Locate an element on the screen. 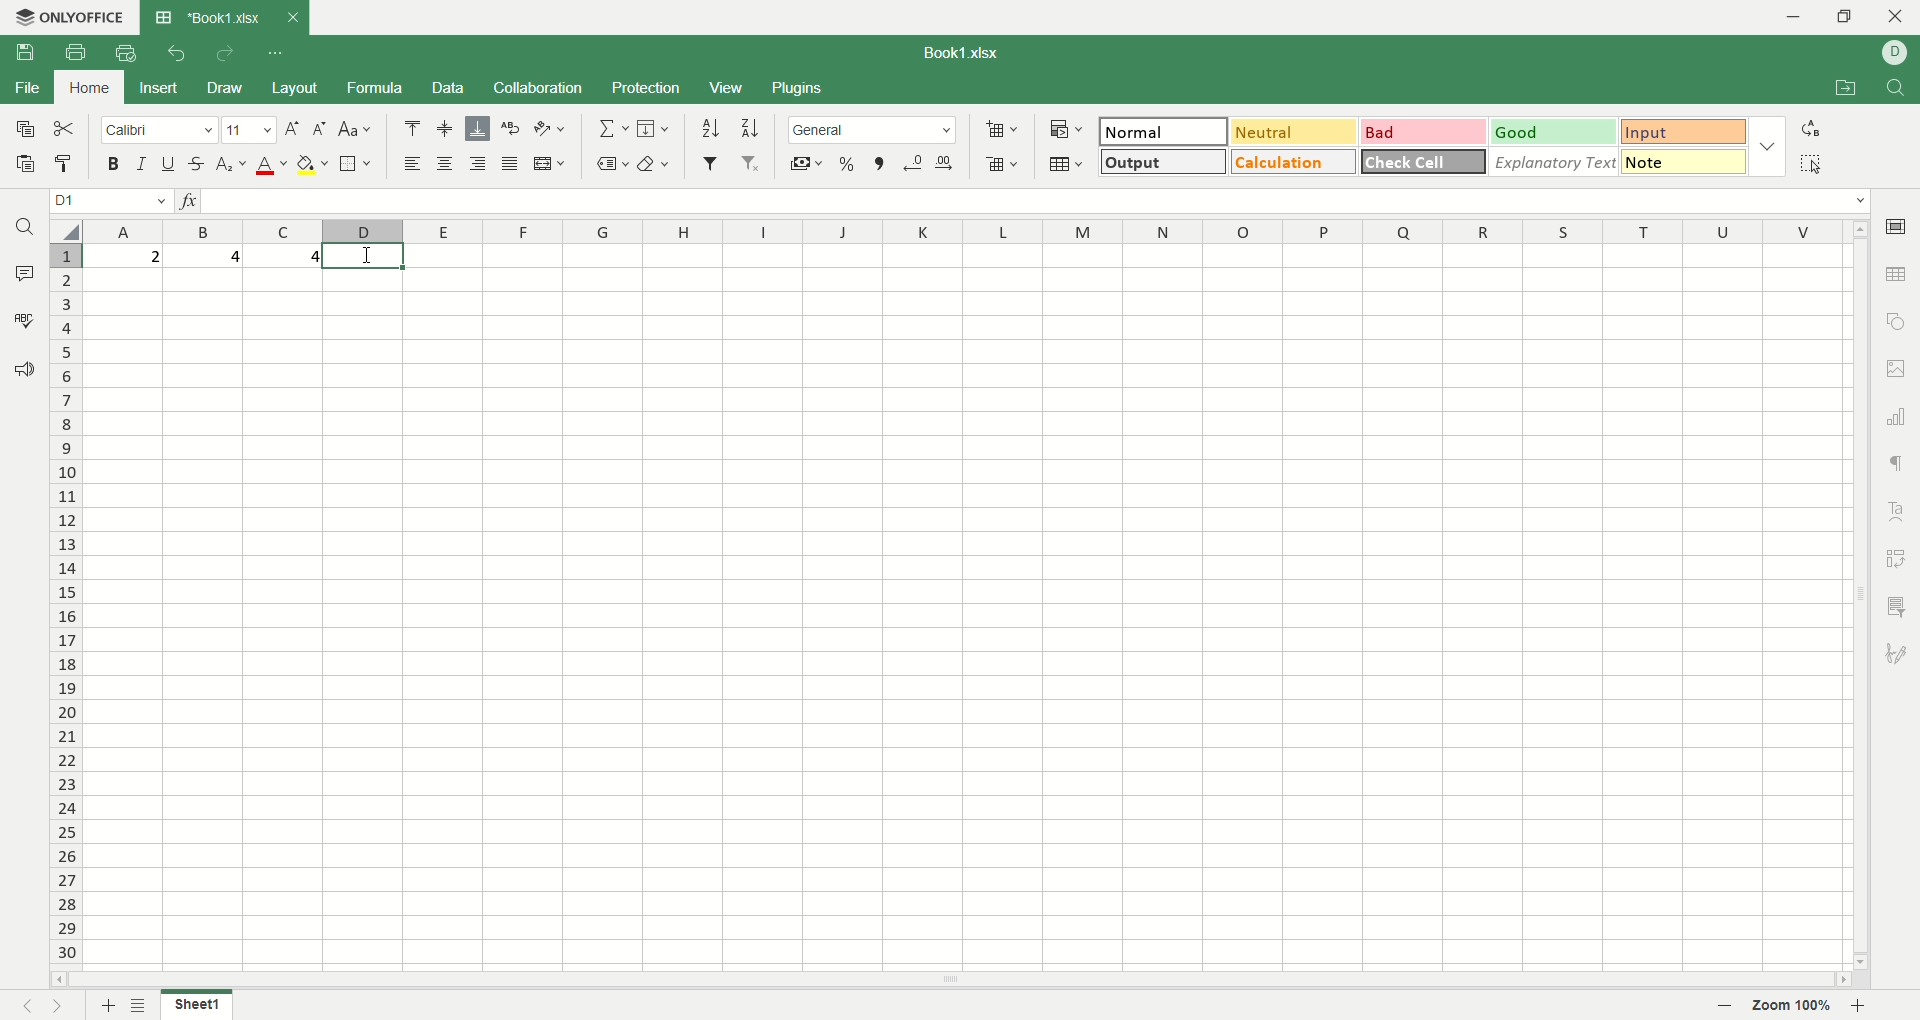  subscript/superscript is located at coordinates (231, 165).